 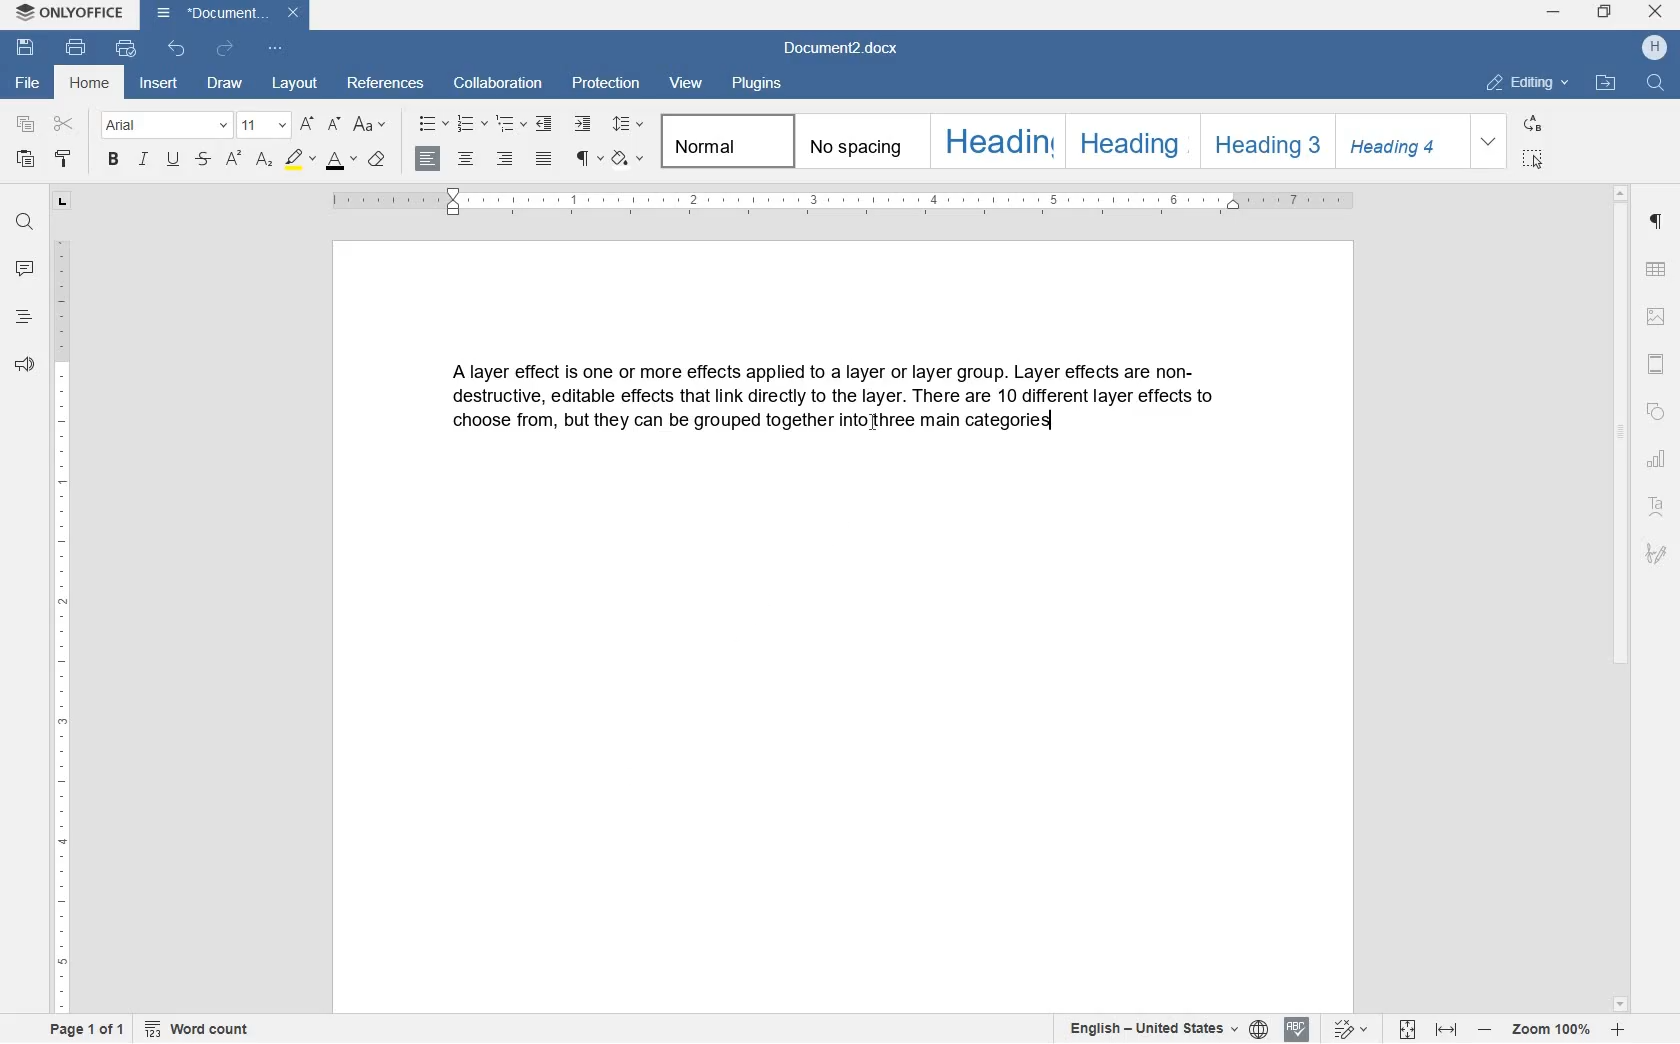 I want to click on heading 4, so click(x=1400, y=140).